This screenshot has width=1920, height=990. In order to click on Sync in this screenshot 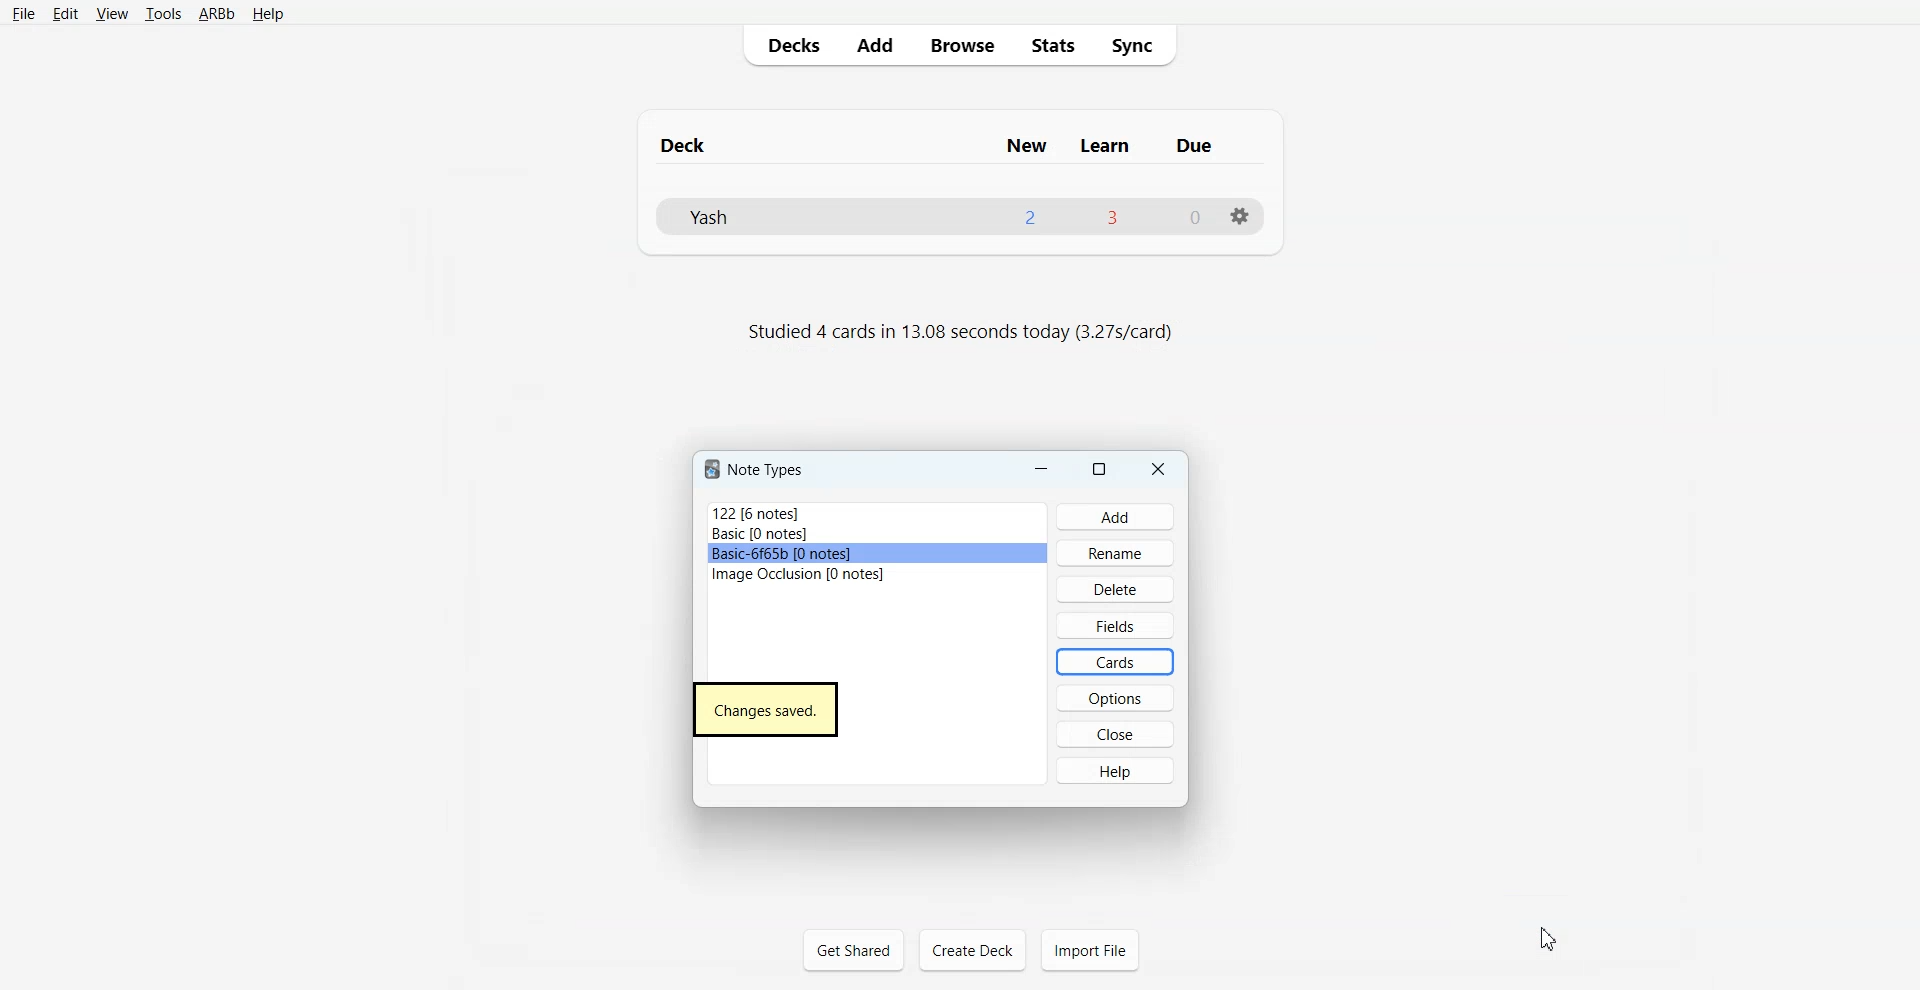, I will do `click(1138, 46)`.